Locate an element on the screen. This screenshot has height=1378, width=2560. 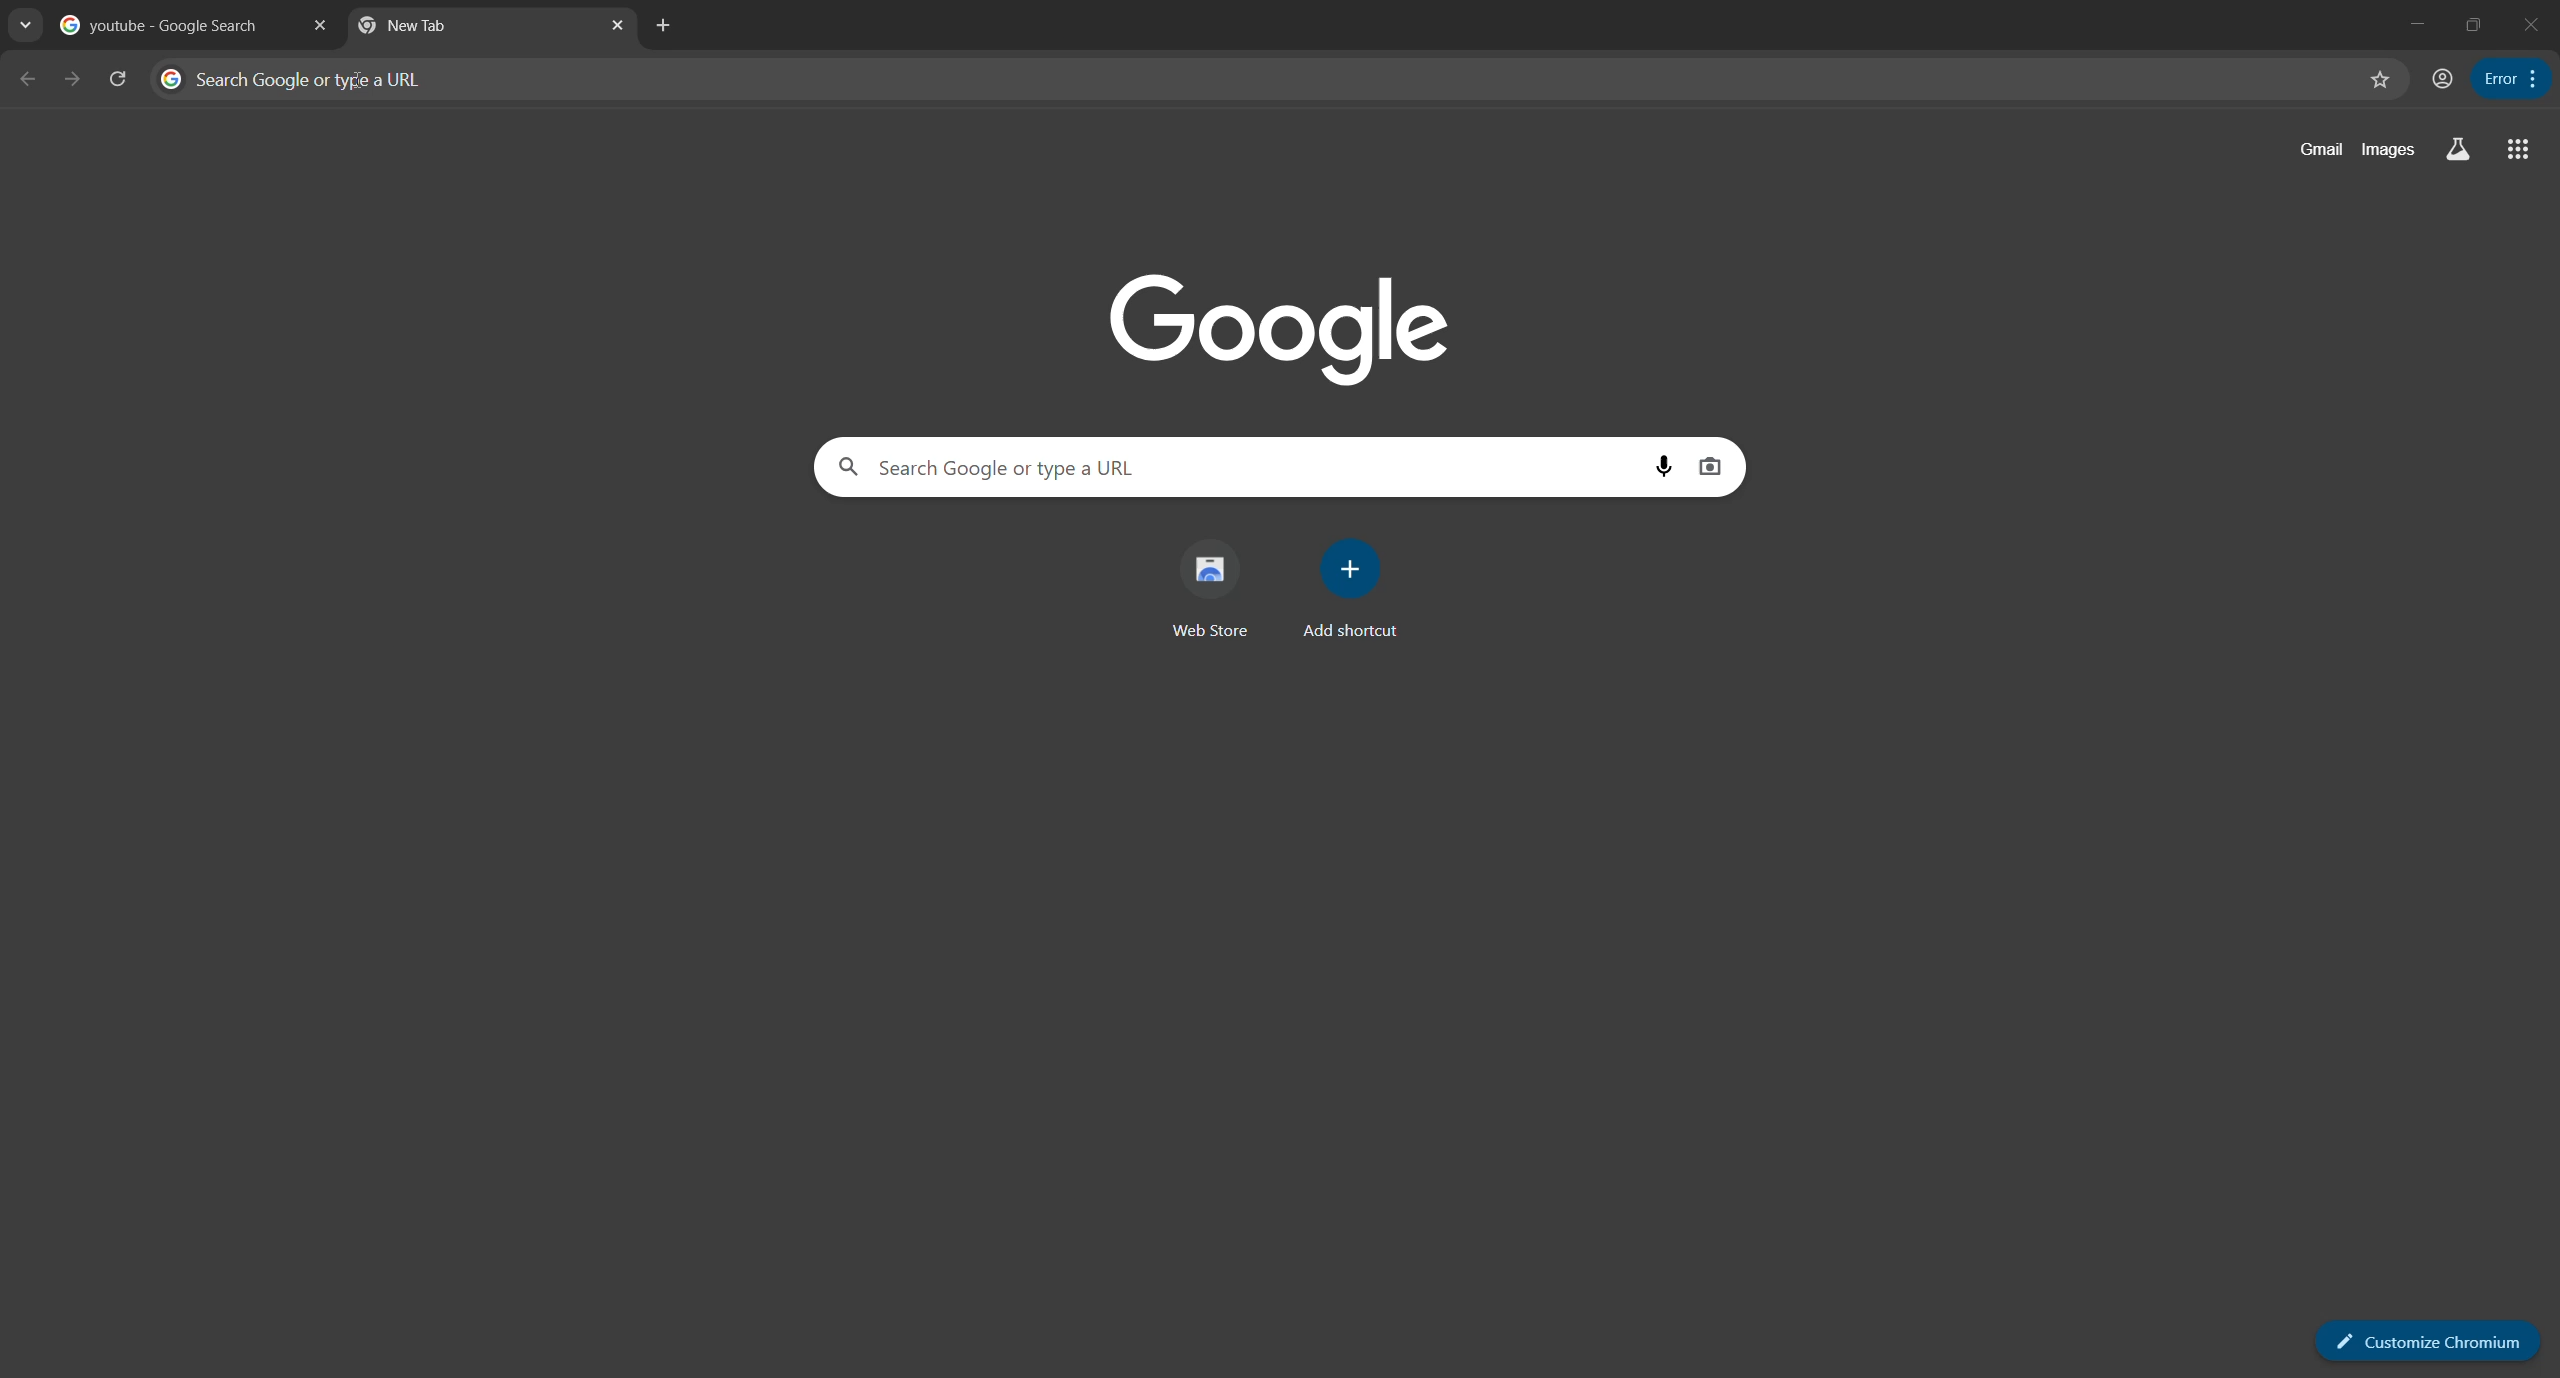
close tab is located at coordinates (622, 27).